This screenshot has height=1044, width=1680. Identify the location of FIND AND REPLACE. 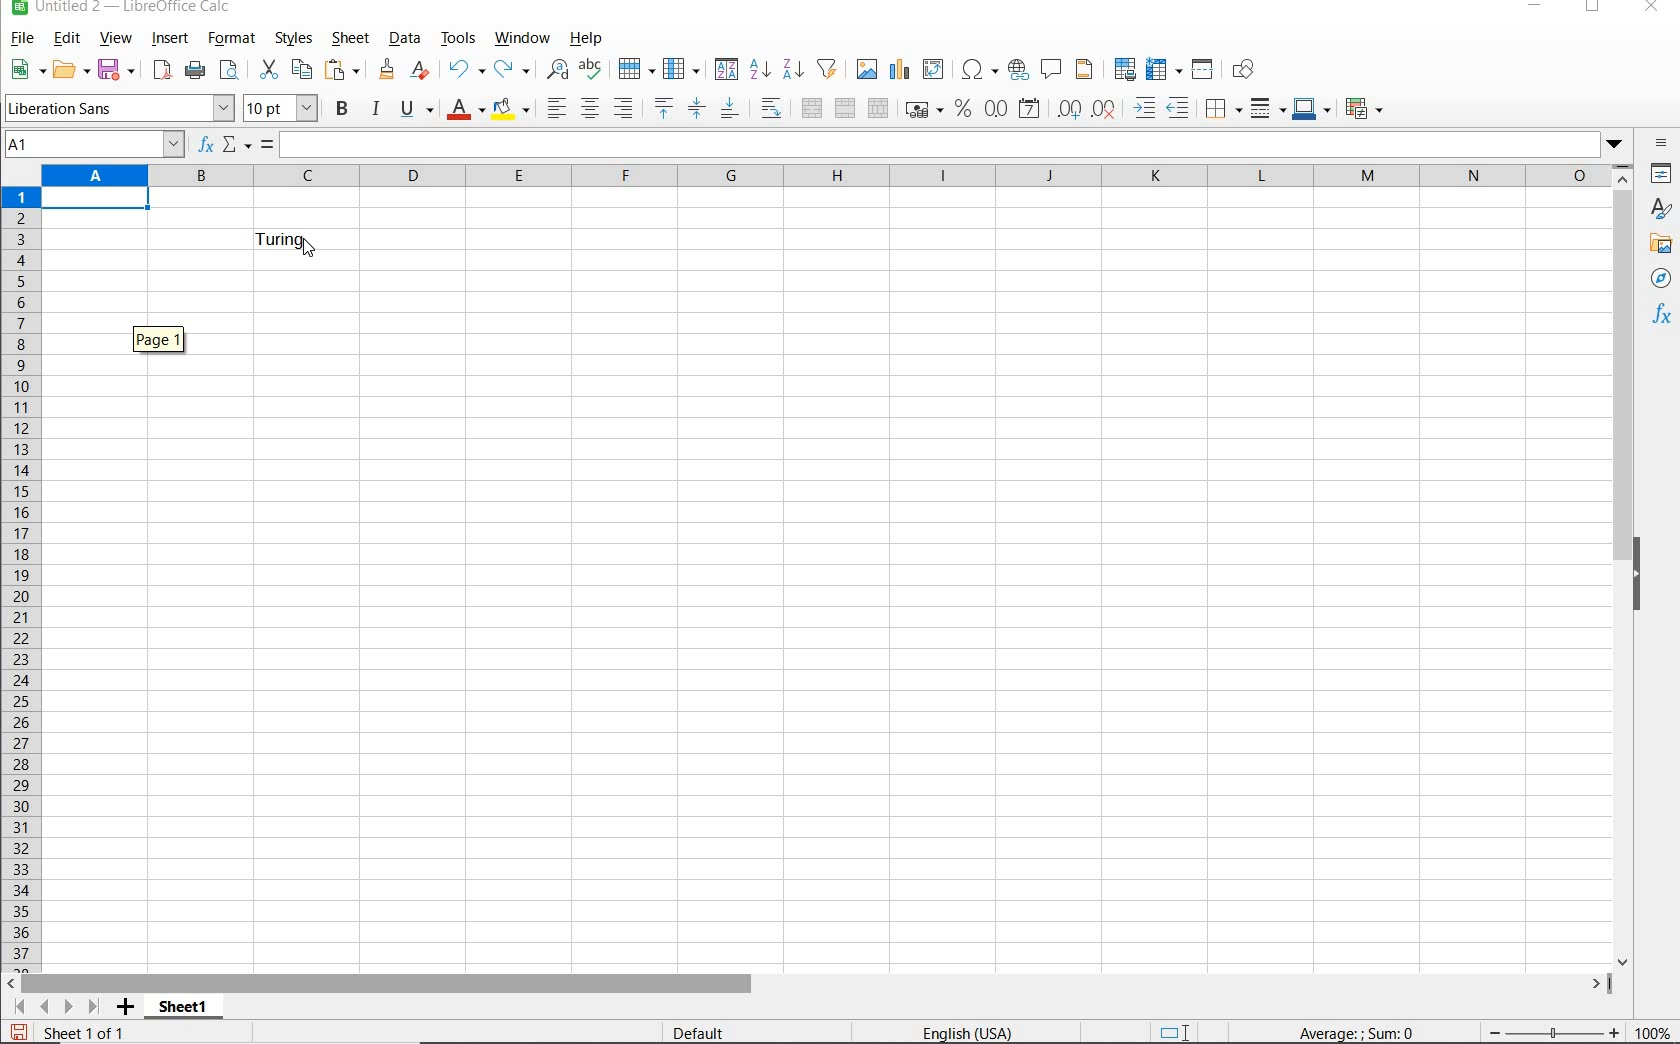
(558, 69).